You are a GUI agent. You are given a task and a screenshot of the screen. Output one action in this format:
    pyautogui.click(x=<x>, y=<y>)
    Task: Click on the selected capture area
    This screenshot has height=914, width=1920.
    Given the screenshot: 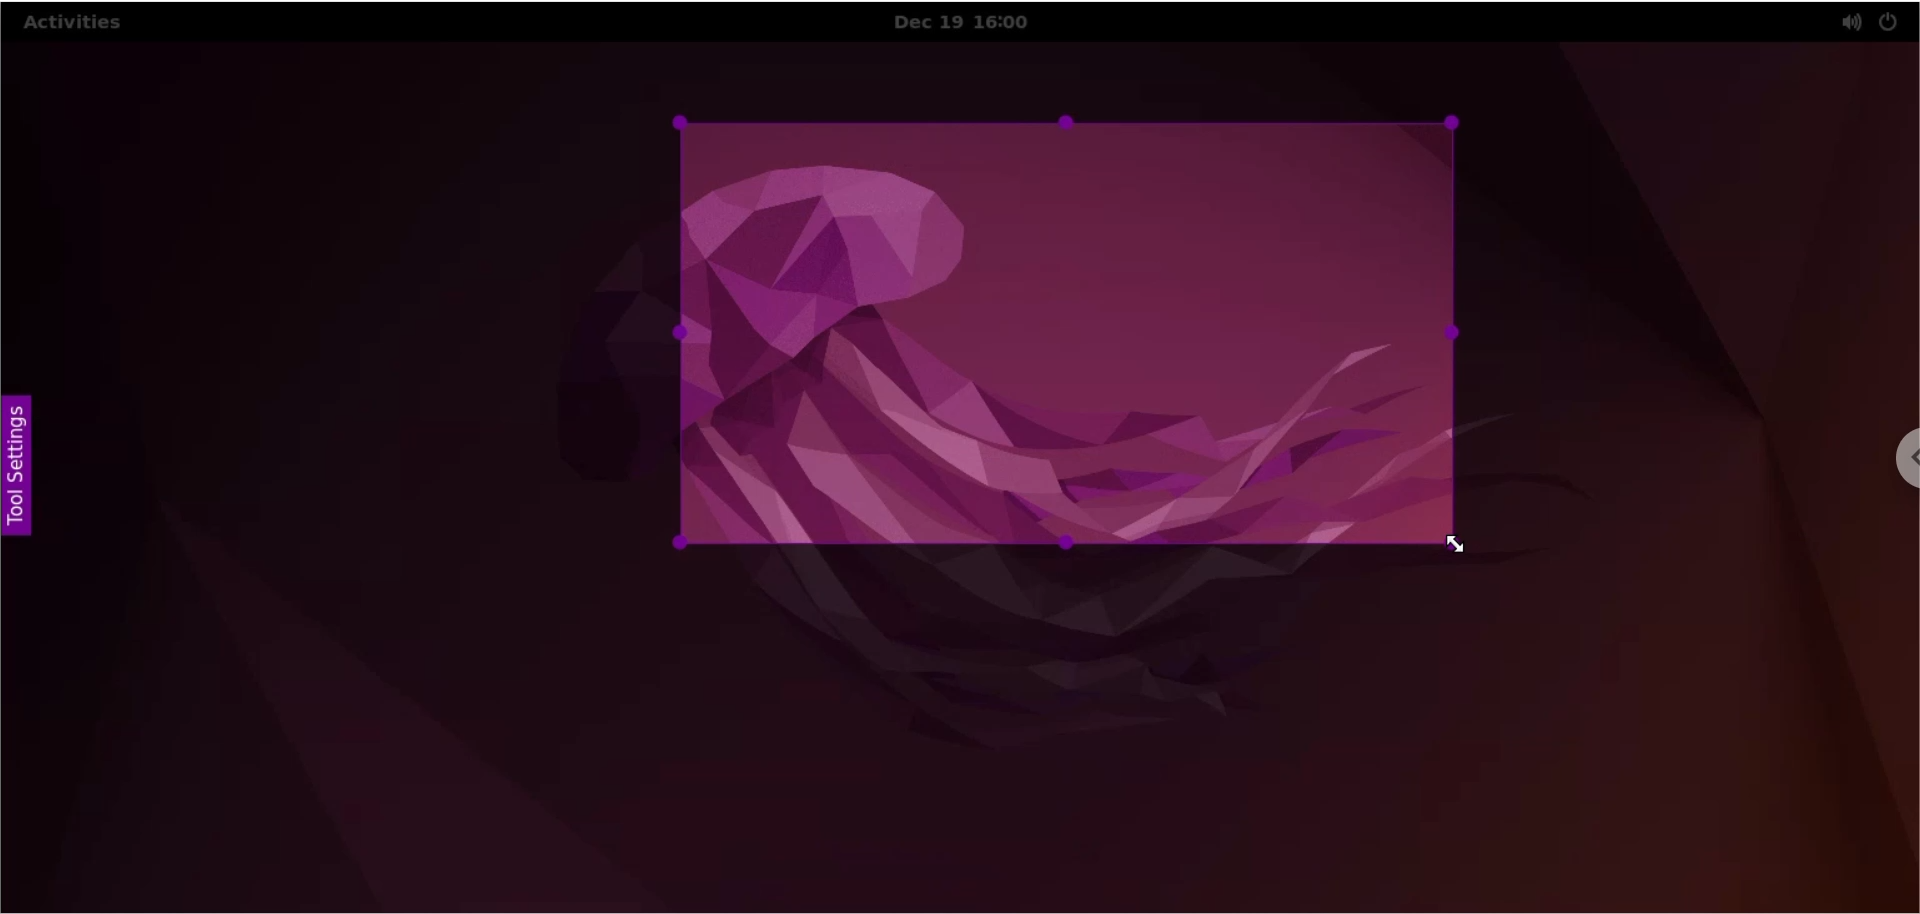 What is the action you would take?
    pyautogui.click(x=1070, y=332)
    